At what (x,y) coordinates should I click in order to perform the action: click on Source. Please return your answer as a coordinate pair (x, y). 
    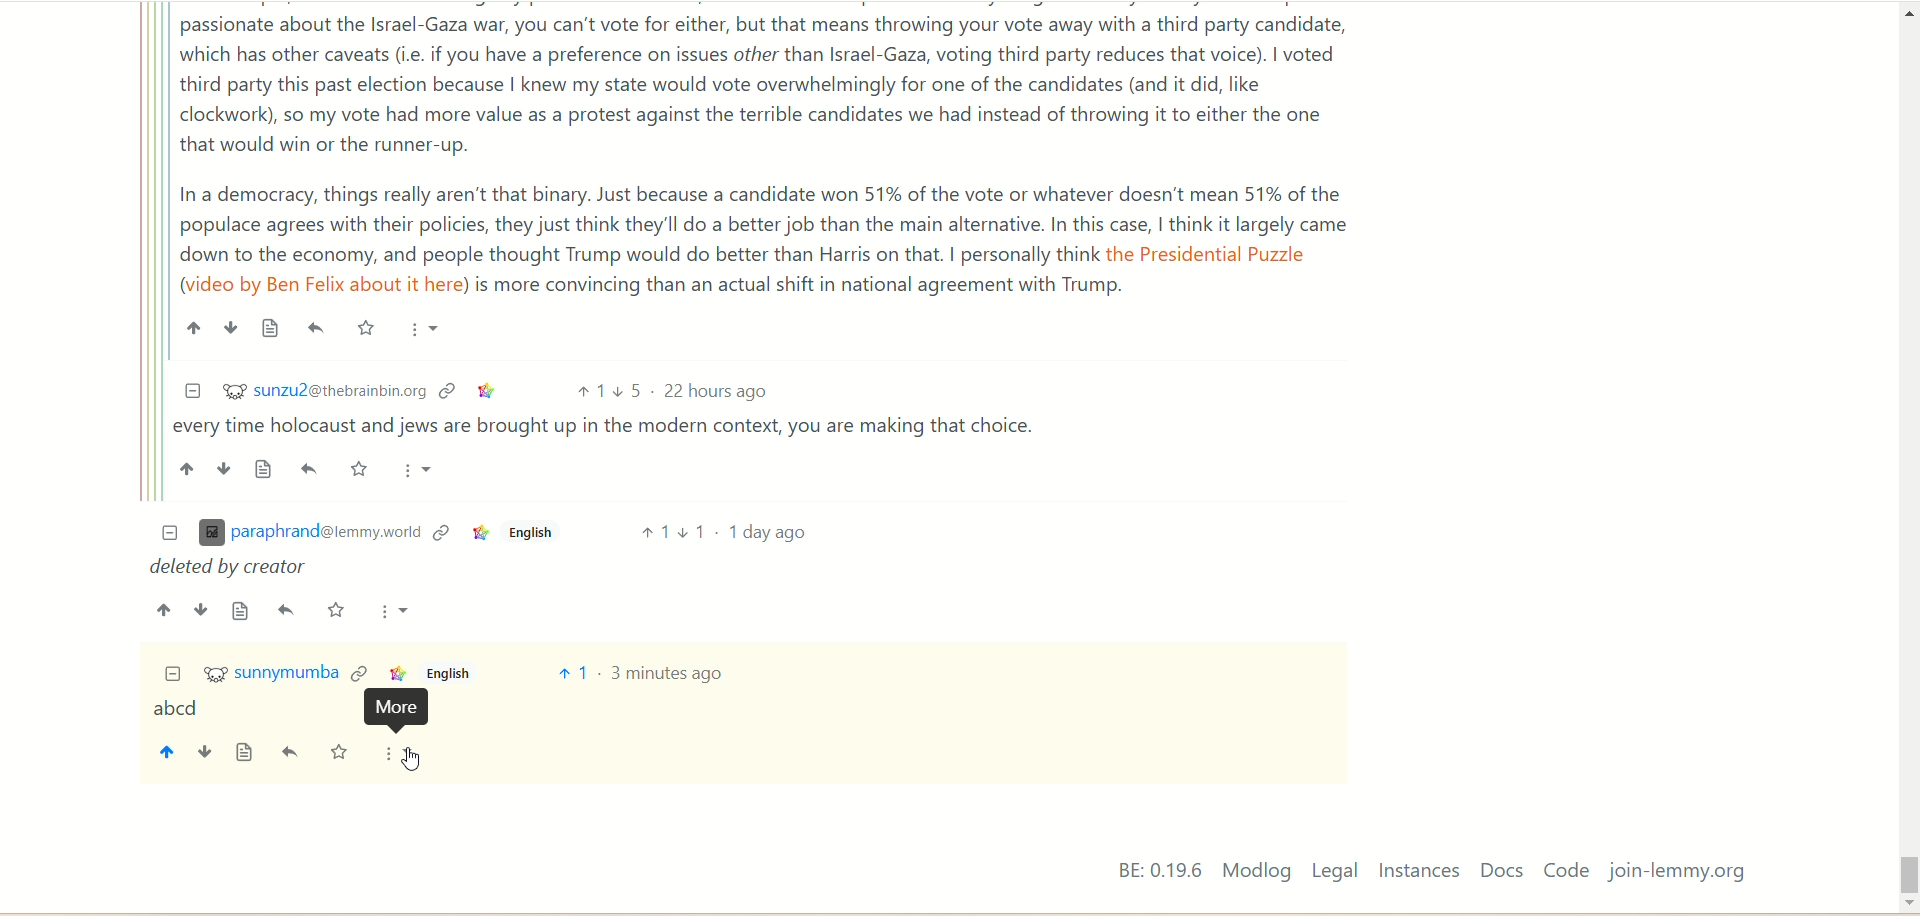
    Looking at the image, I should click on (271, 328).